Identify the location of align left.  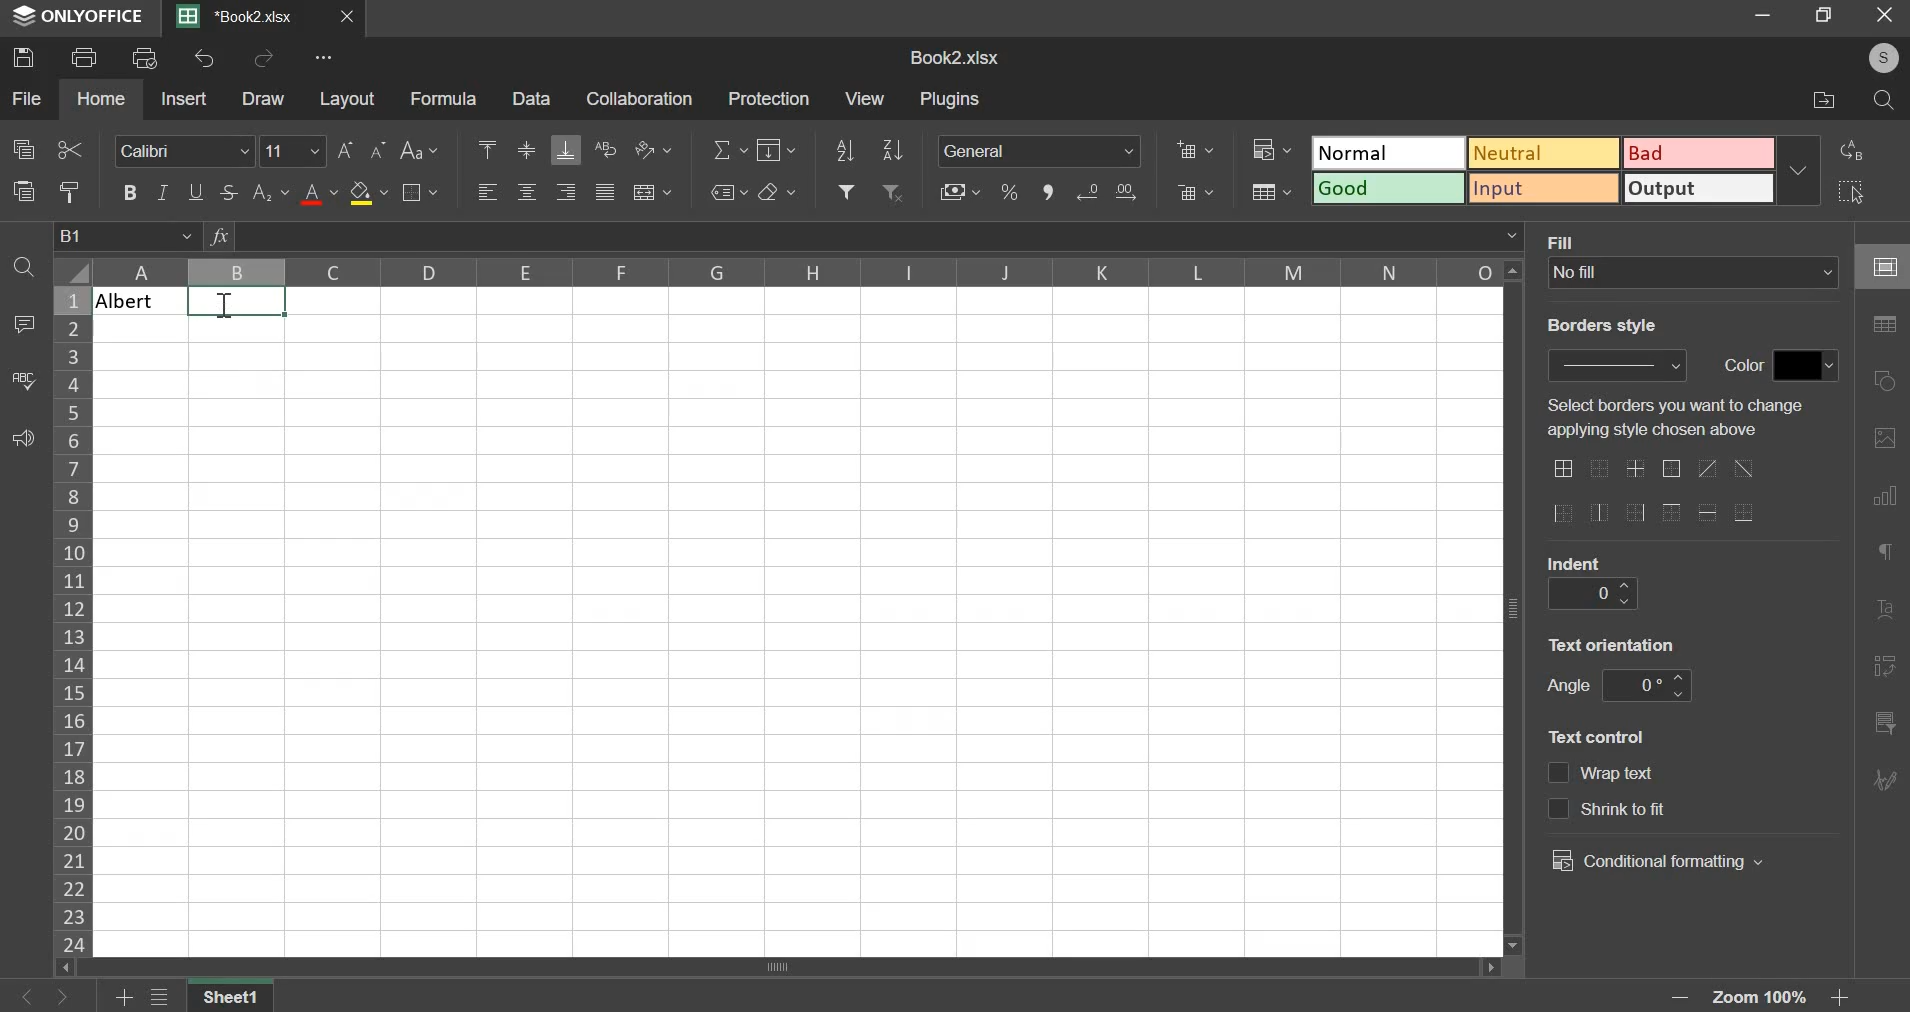
(491, 192).